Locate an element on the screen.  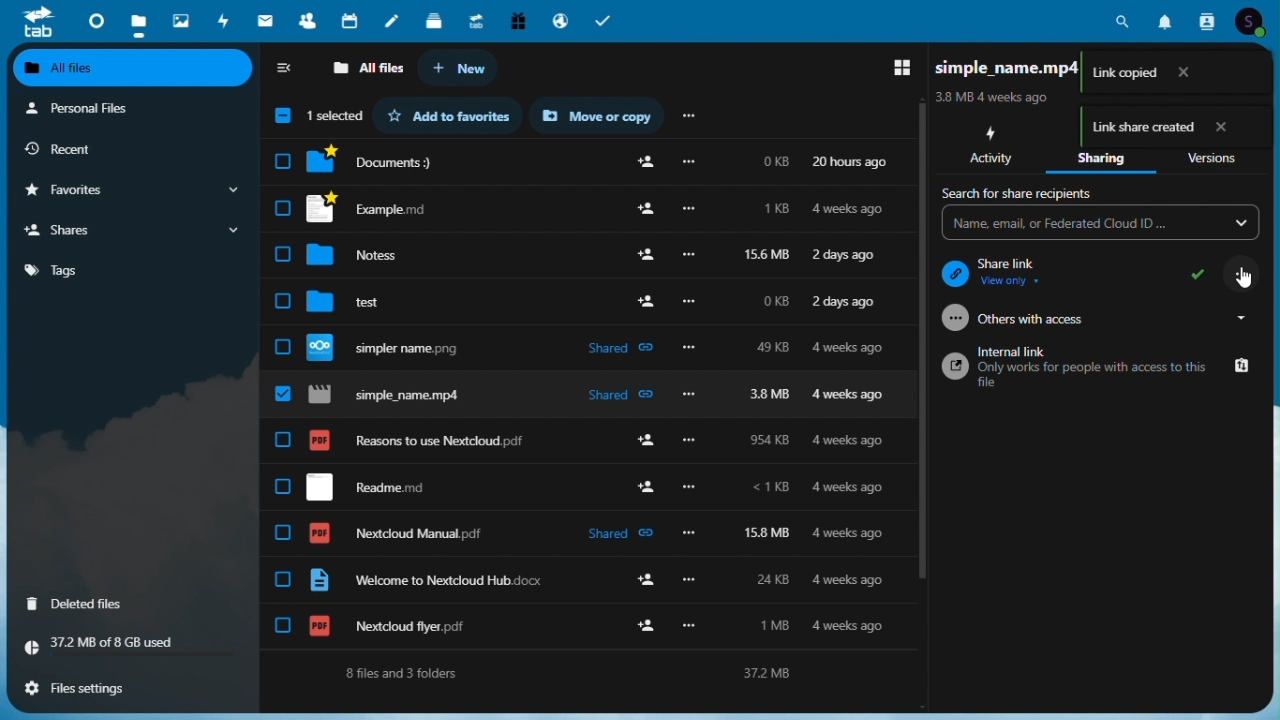
tab is located at coordinates (38, 21).